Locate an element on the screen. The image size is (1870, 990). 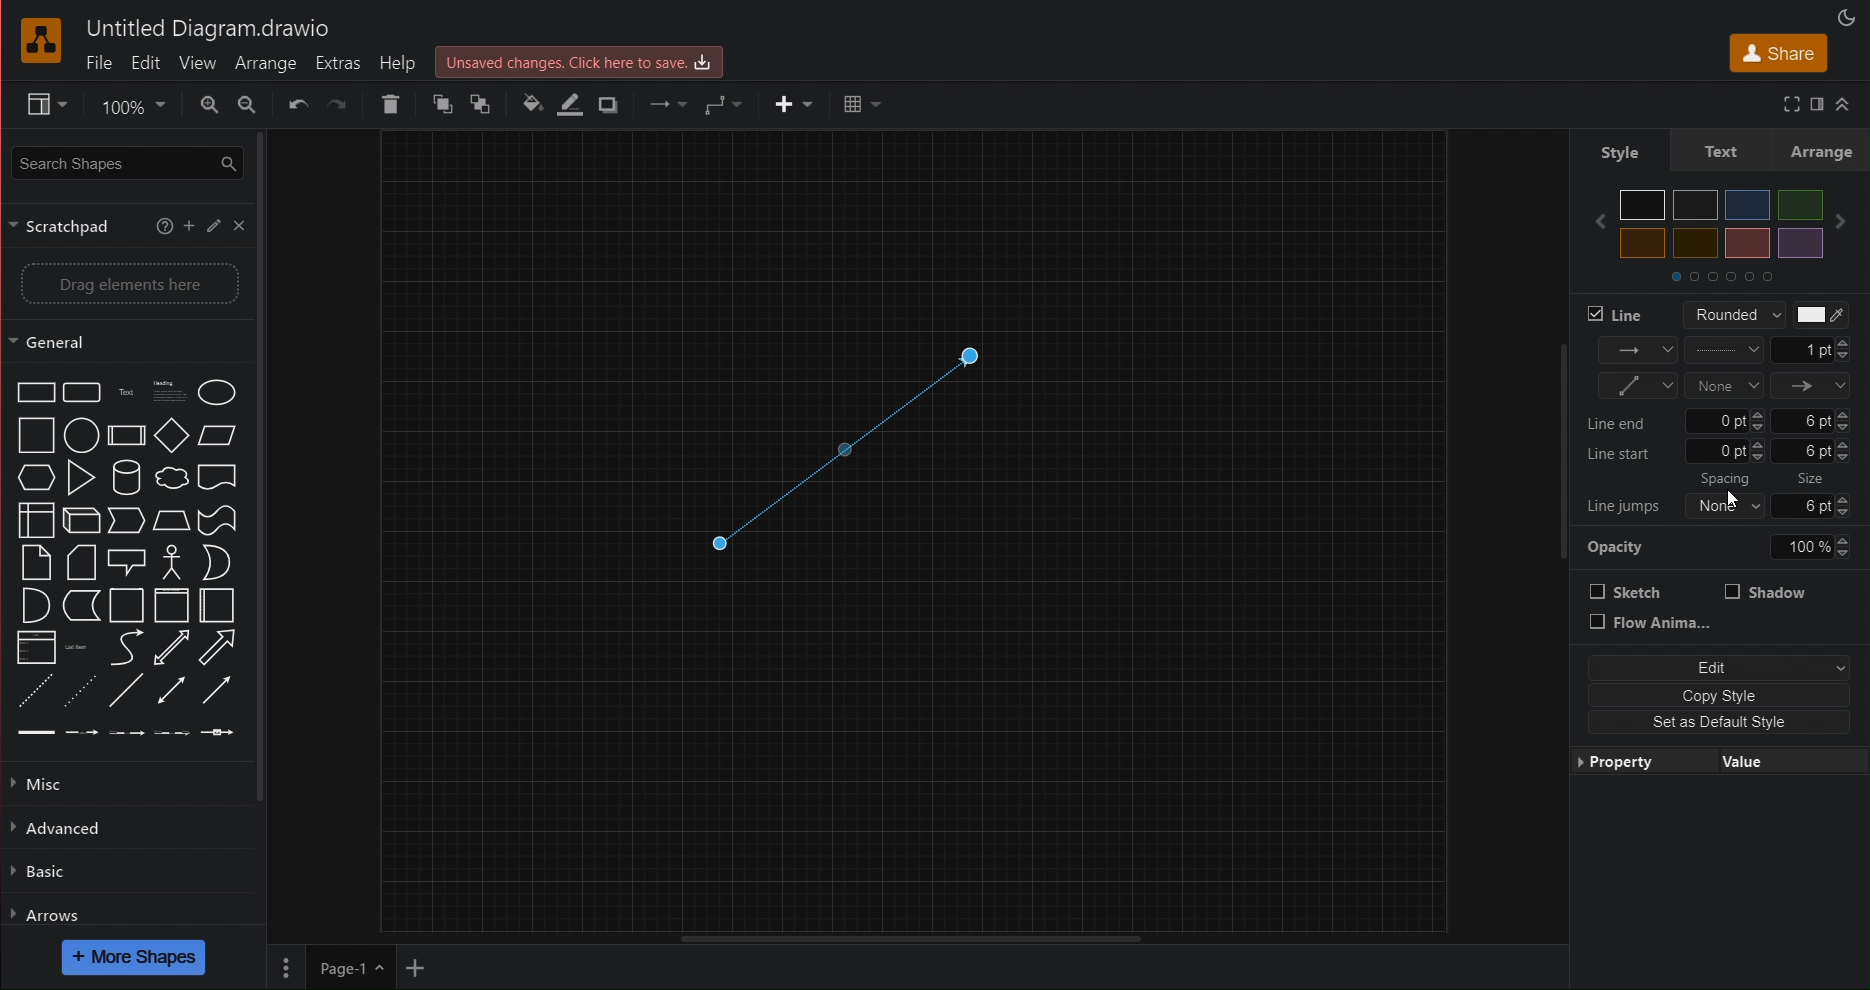
Unsaved changes. Click here to save is located at coordinates (580, 63).